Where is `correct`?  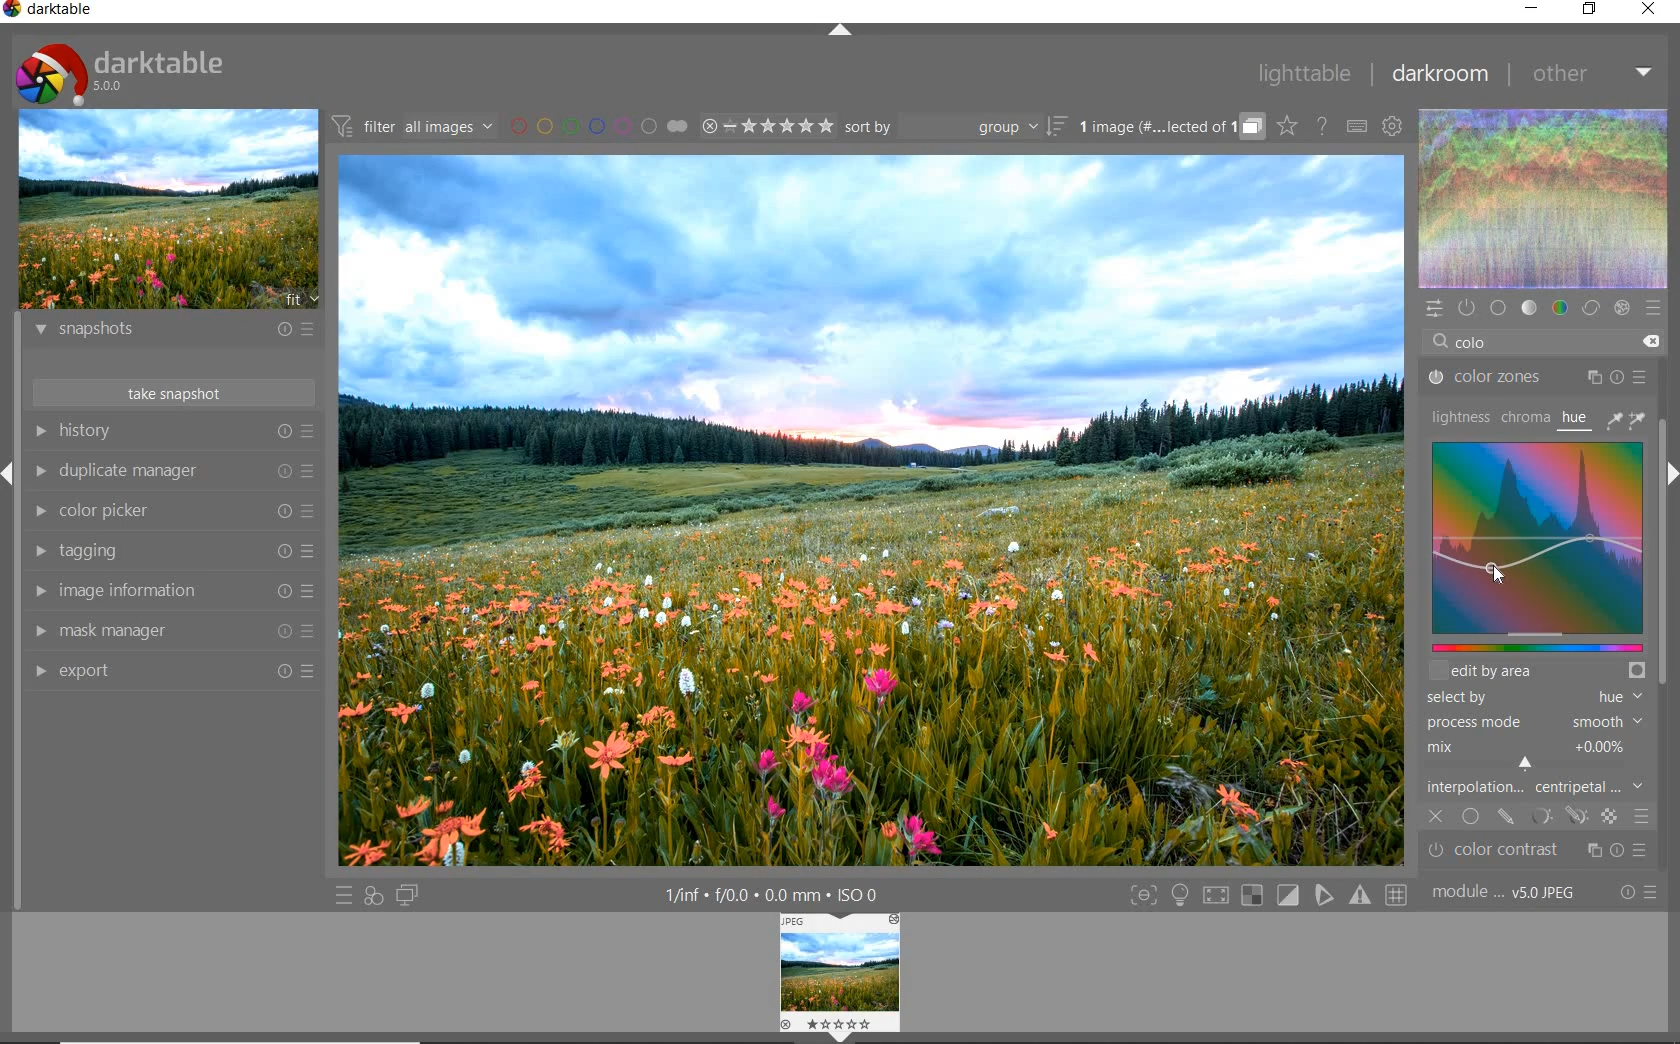 correct is located at coordinates (1590, 307).